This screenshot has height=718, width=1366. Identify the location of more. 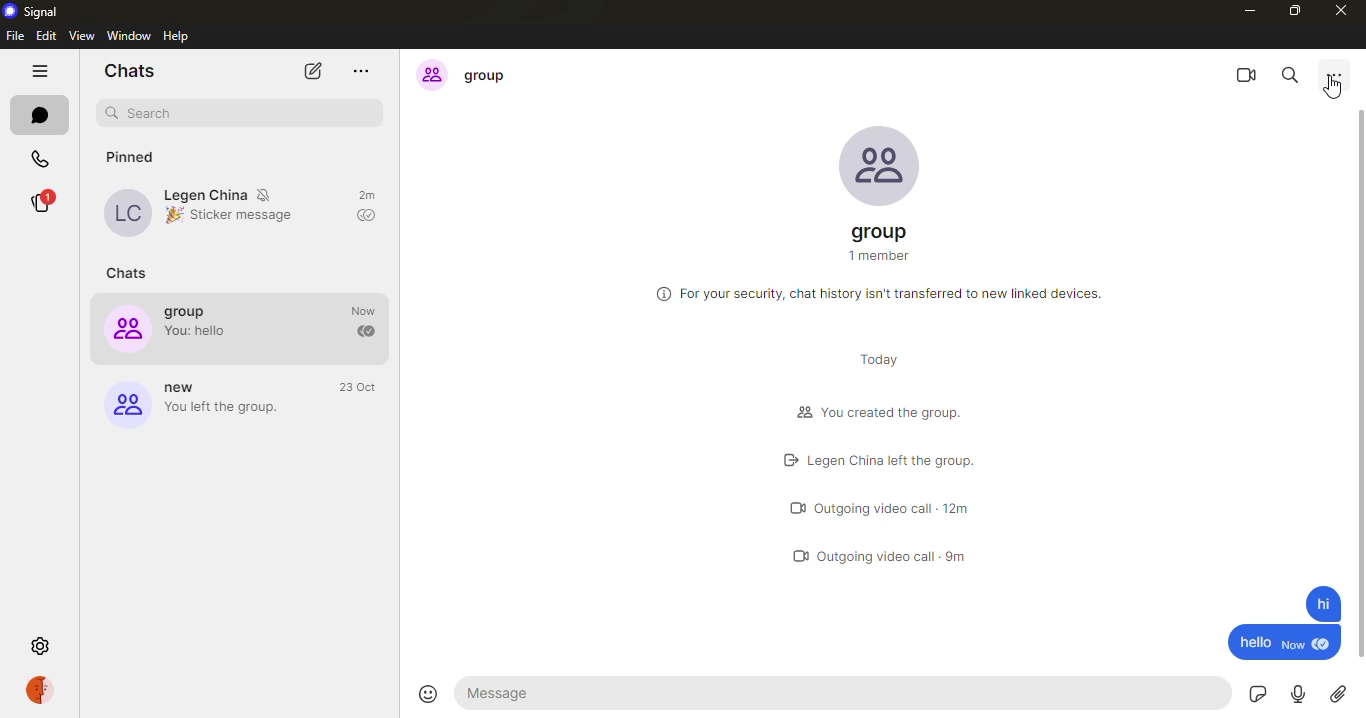
(1336, 73).